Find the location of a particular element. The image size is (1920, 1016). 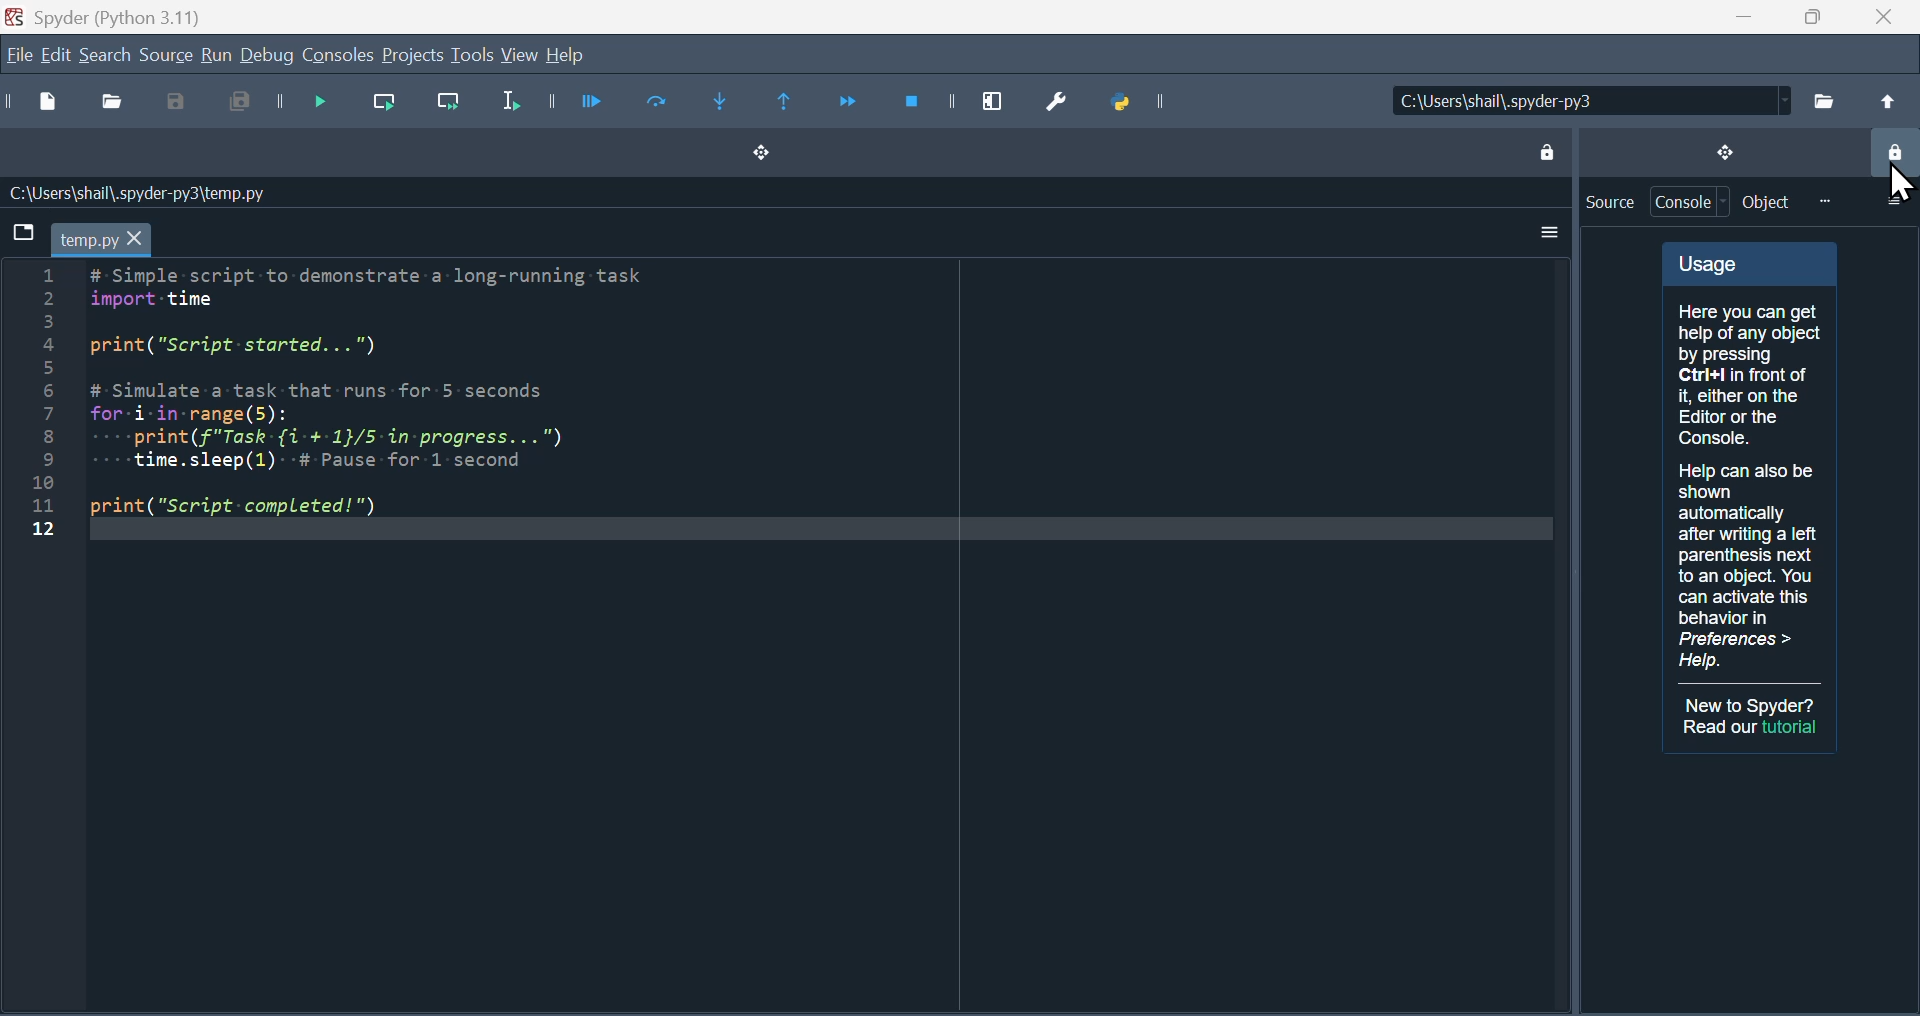

browse a working directory is located at coordinates (1823, 100).